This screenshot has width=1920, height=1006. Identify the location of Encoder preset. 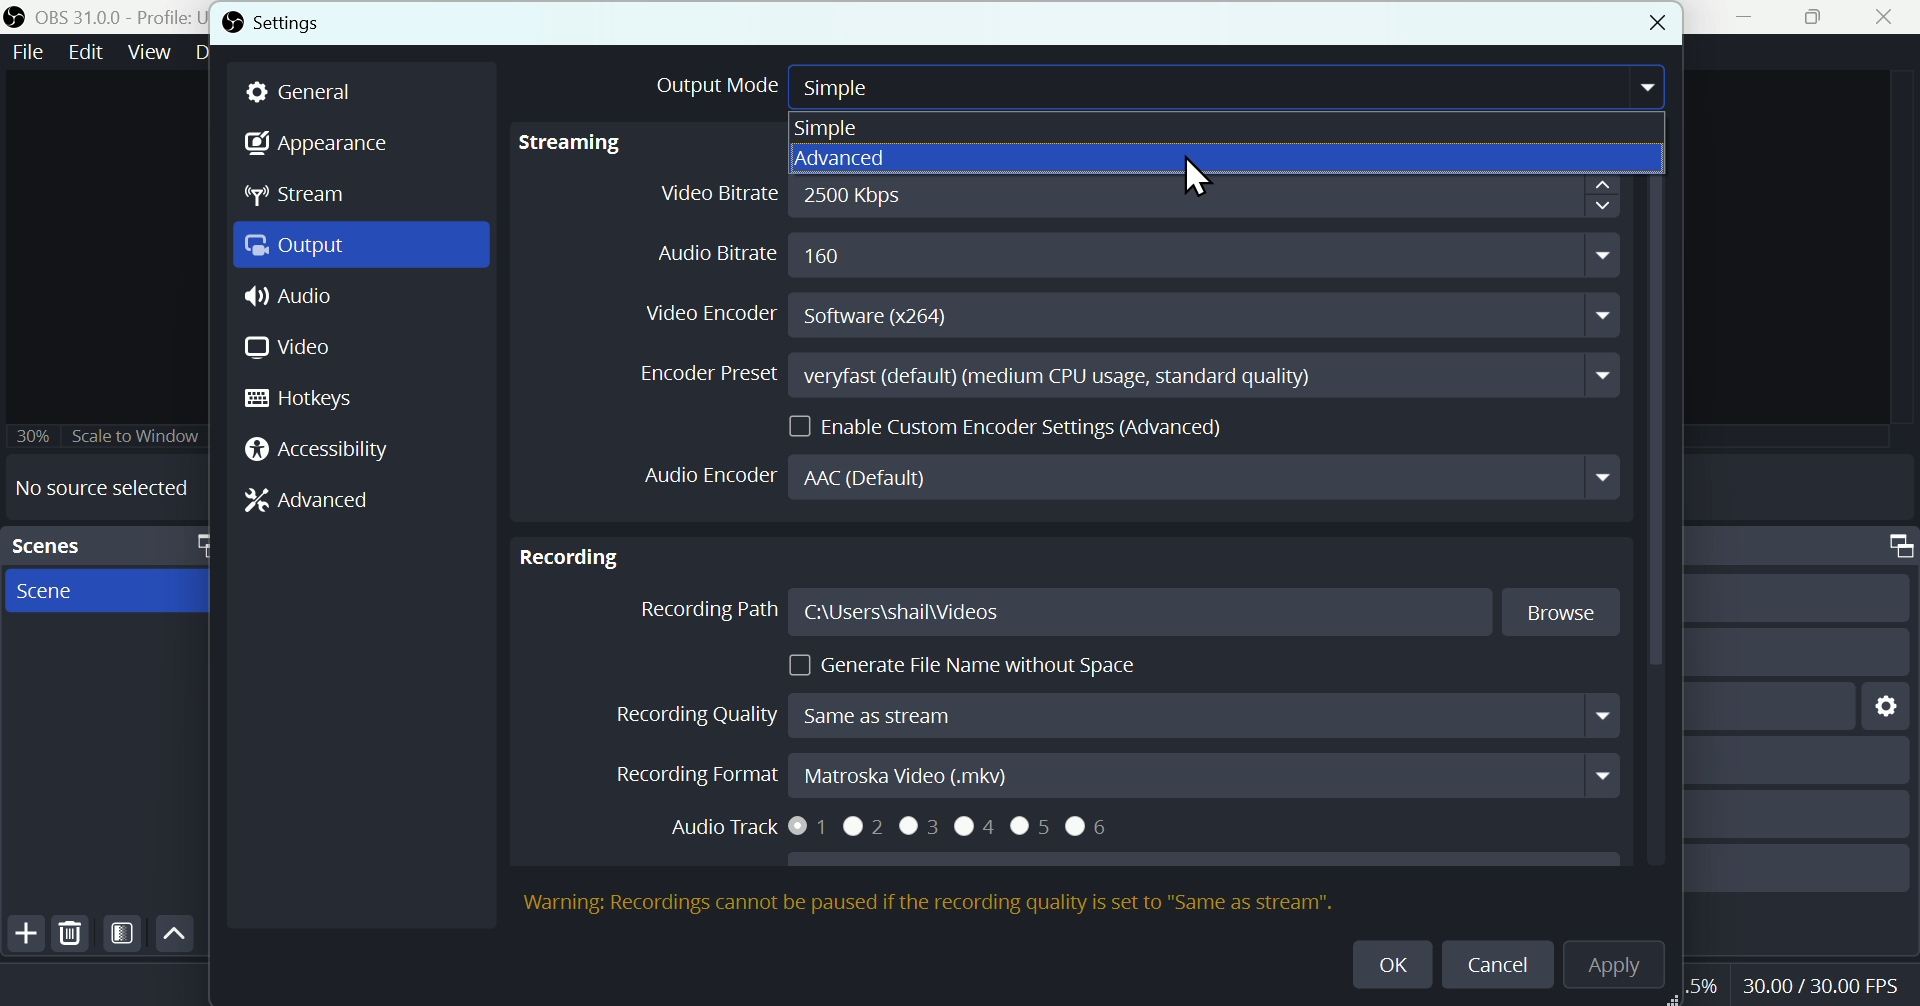
(1109, 374).